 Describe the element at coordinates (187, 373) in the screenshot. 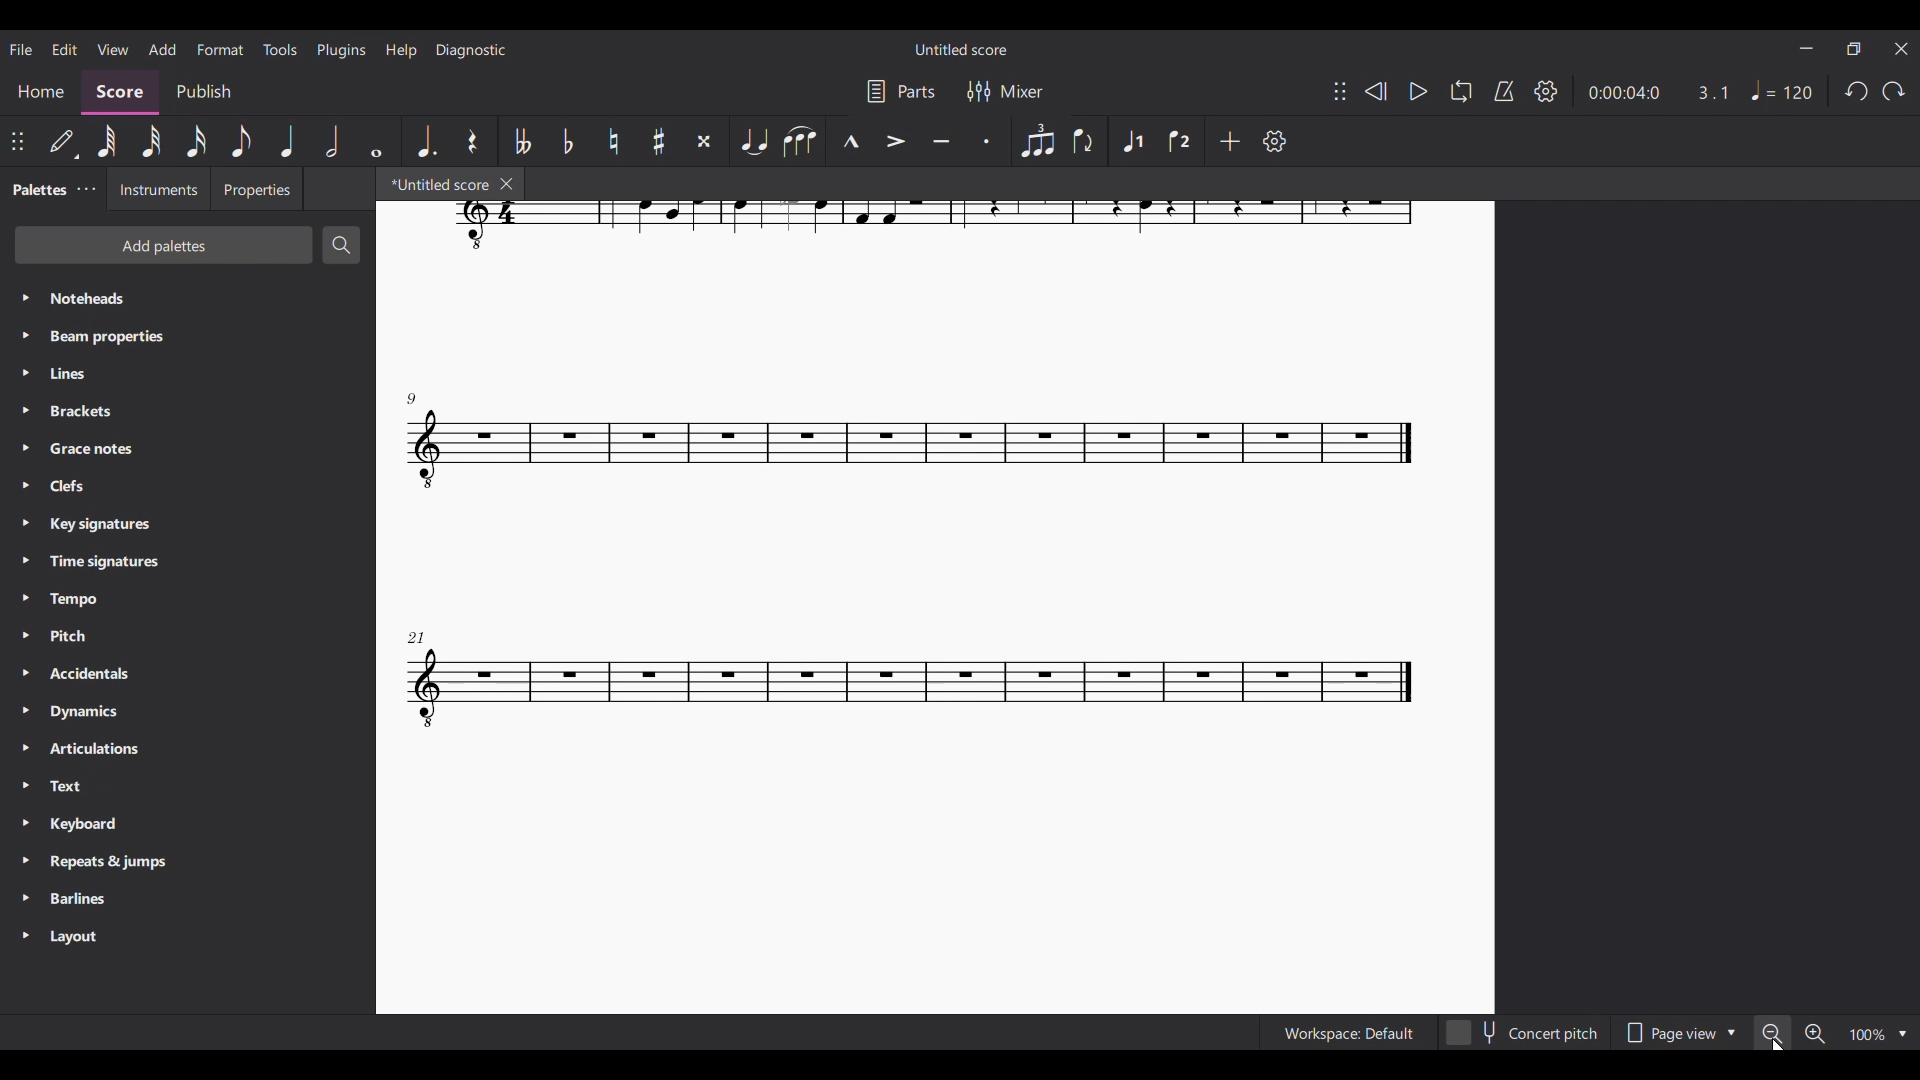

I see `Lines` at that location.